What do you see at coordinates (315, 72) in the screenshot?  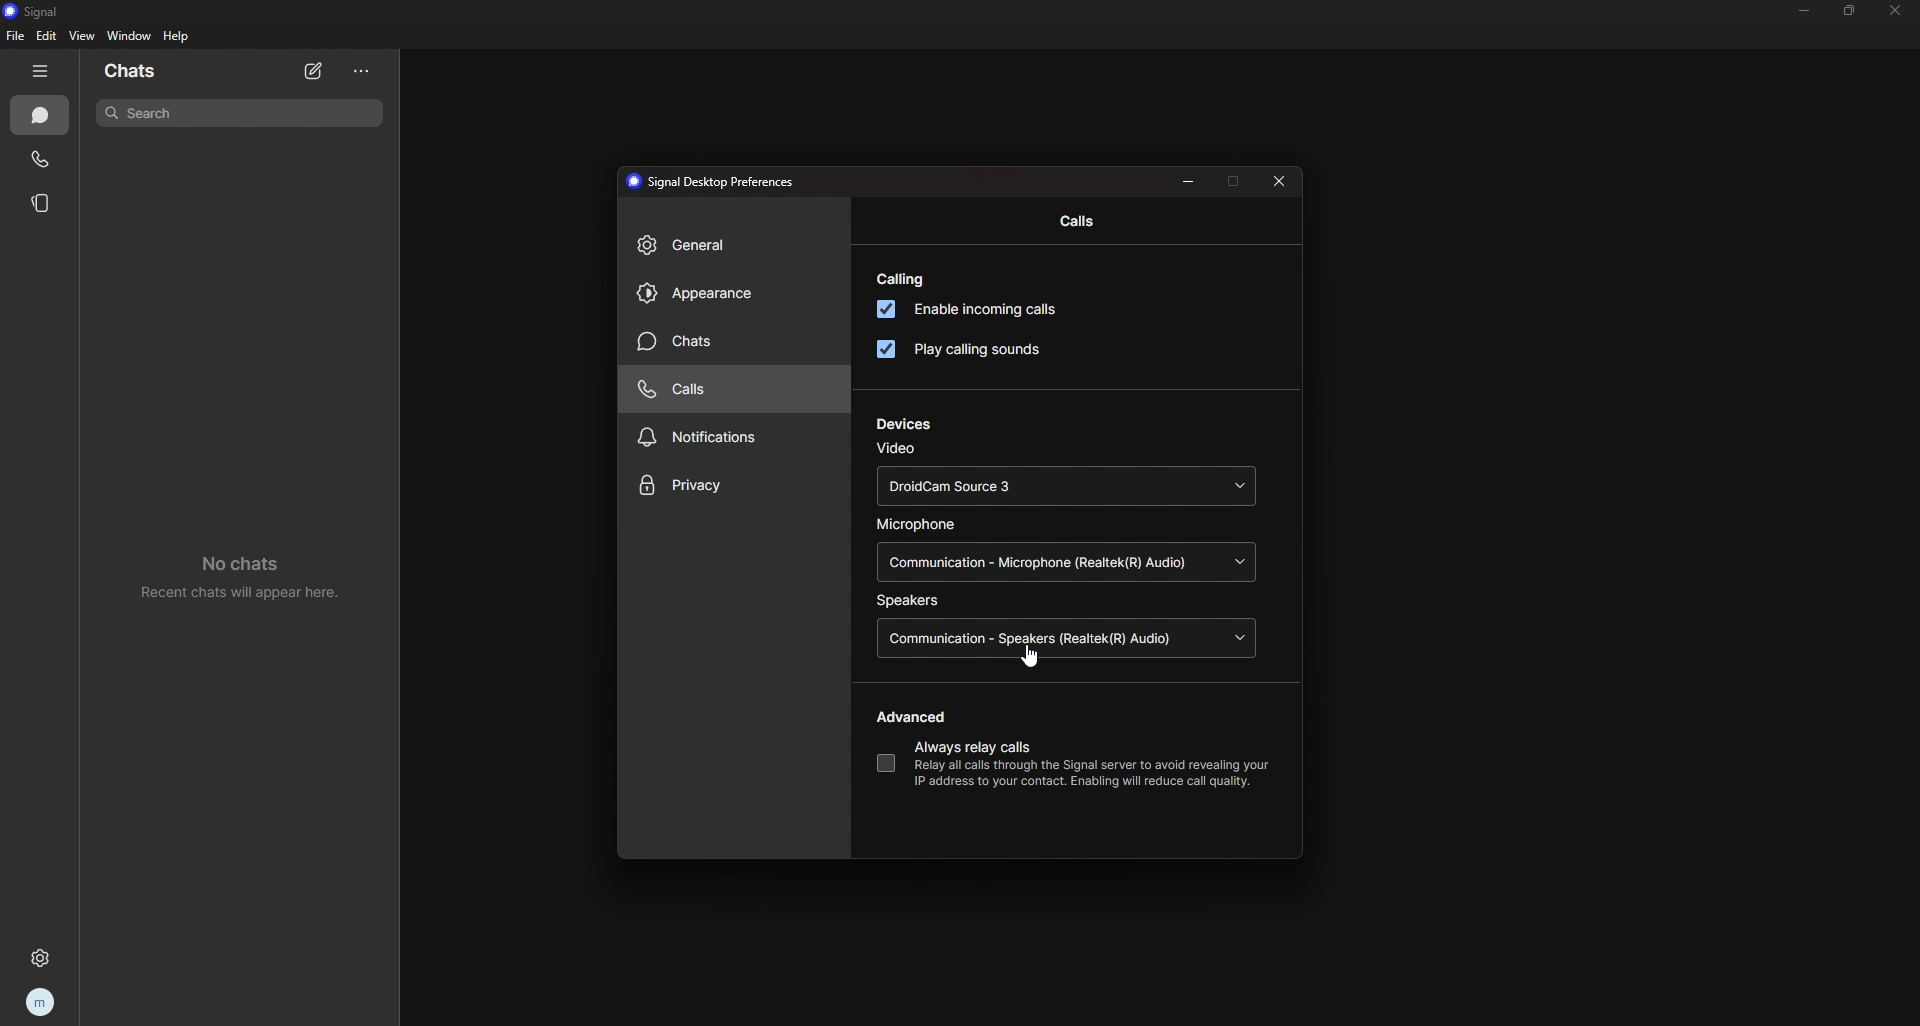 I see `new chat` at bounding box center [315, 72].